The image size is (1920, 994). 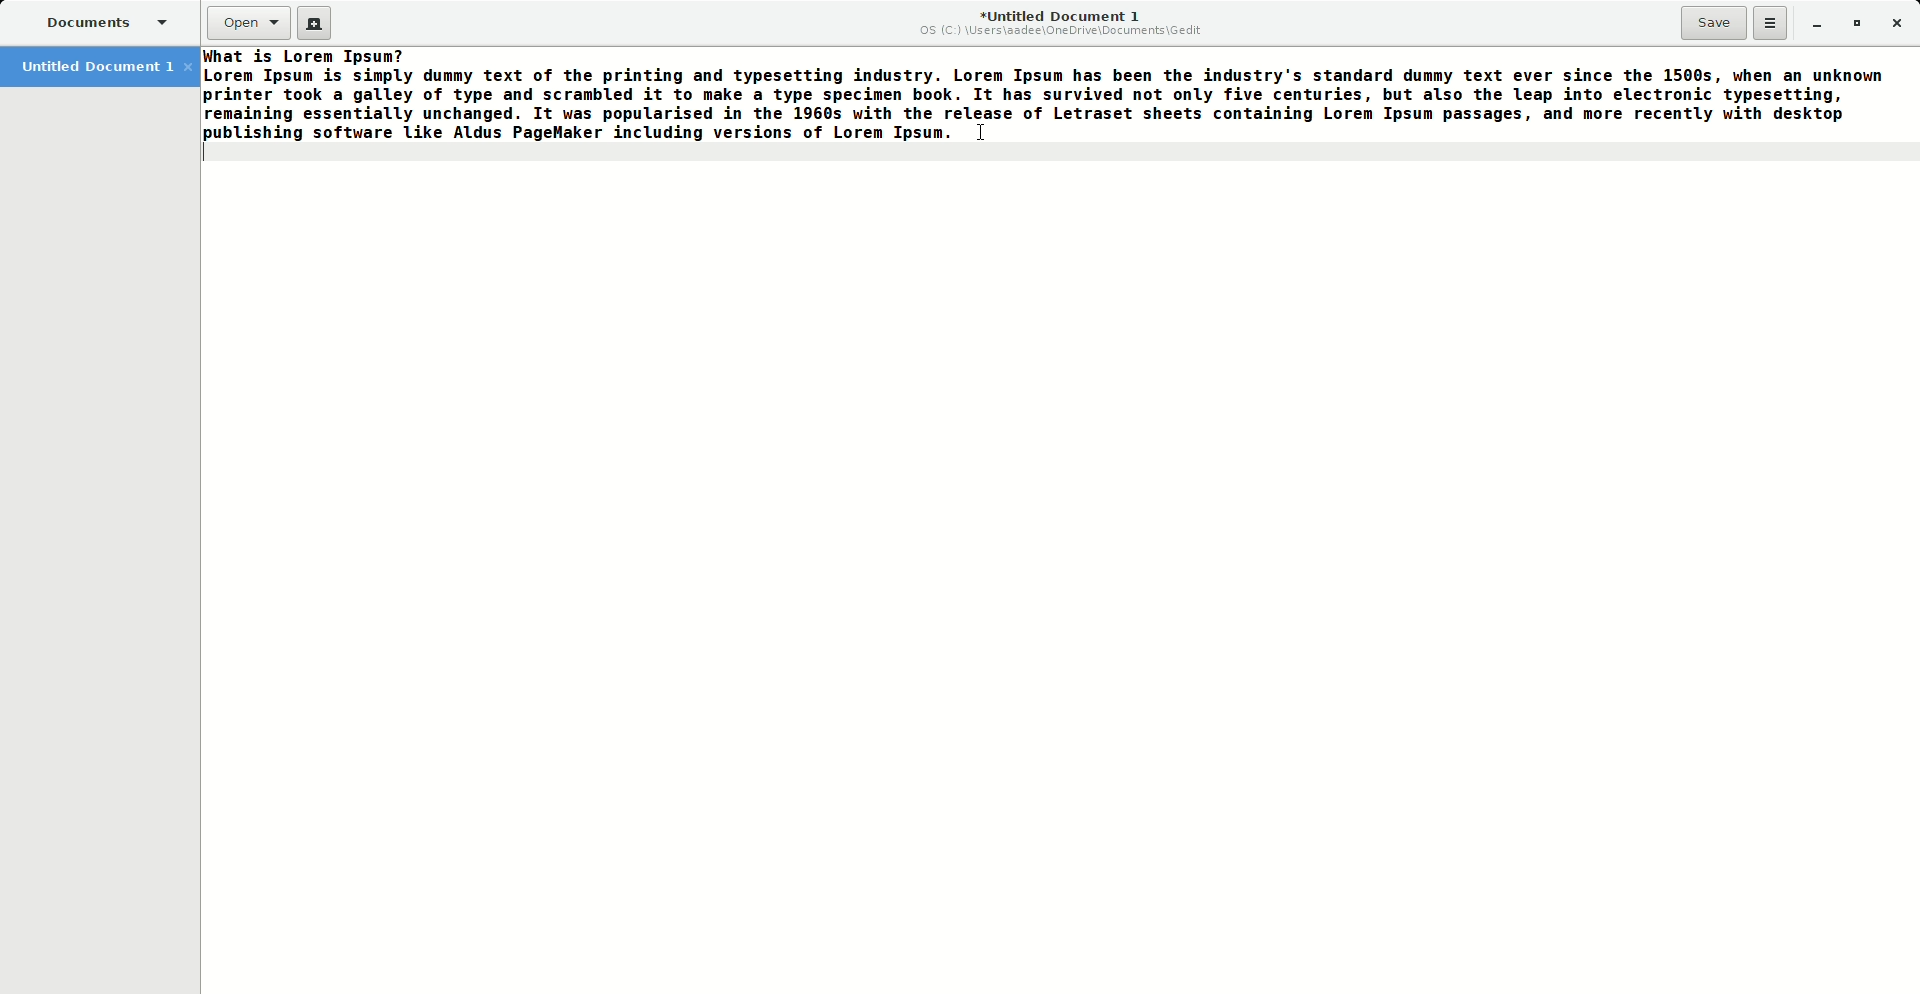 I want to click on Minimize, so click(x=1810, y=23).